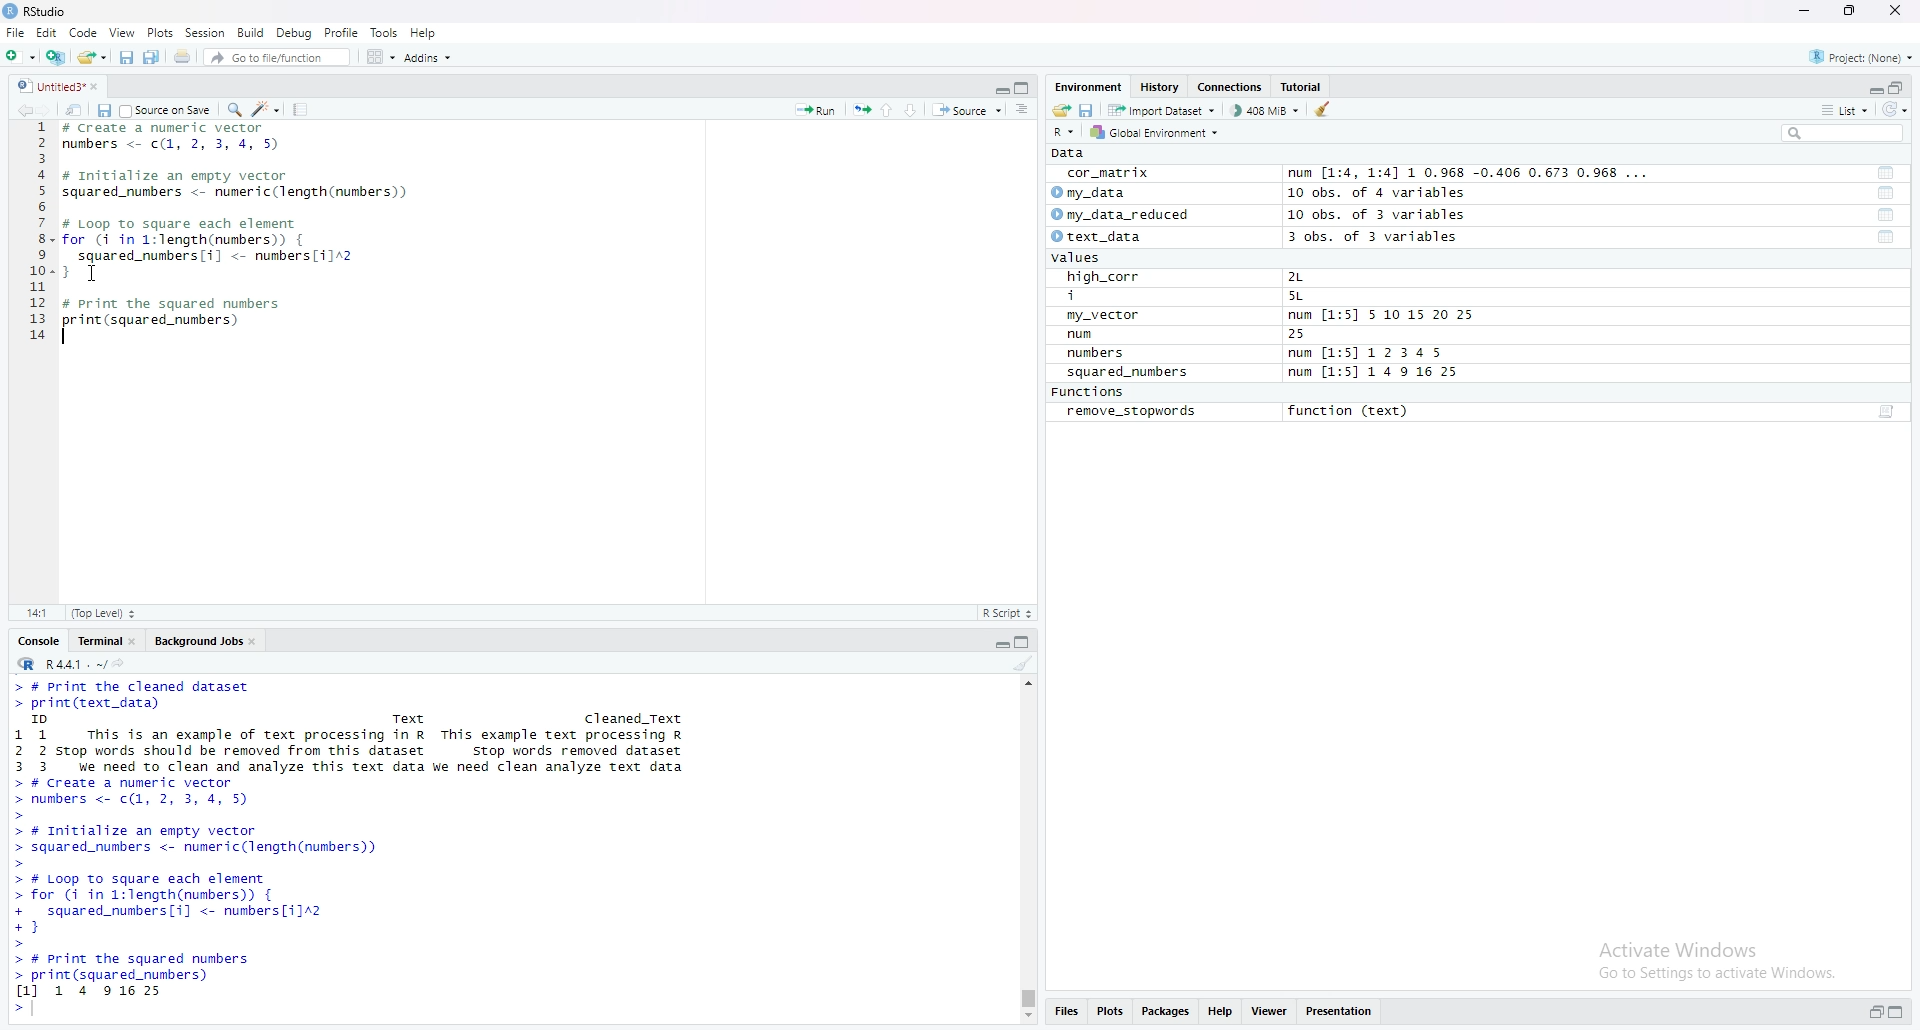 The image size is (1920, 1030). Describe the element at coordinates (1024, 109) in the screenshot. I see `Document outline` at that location.